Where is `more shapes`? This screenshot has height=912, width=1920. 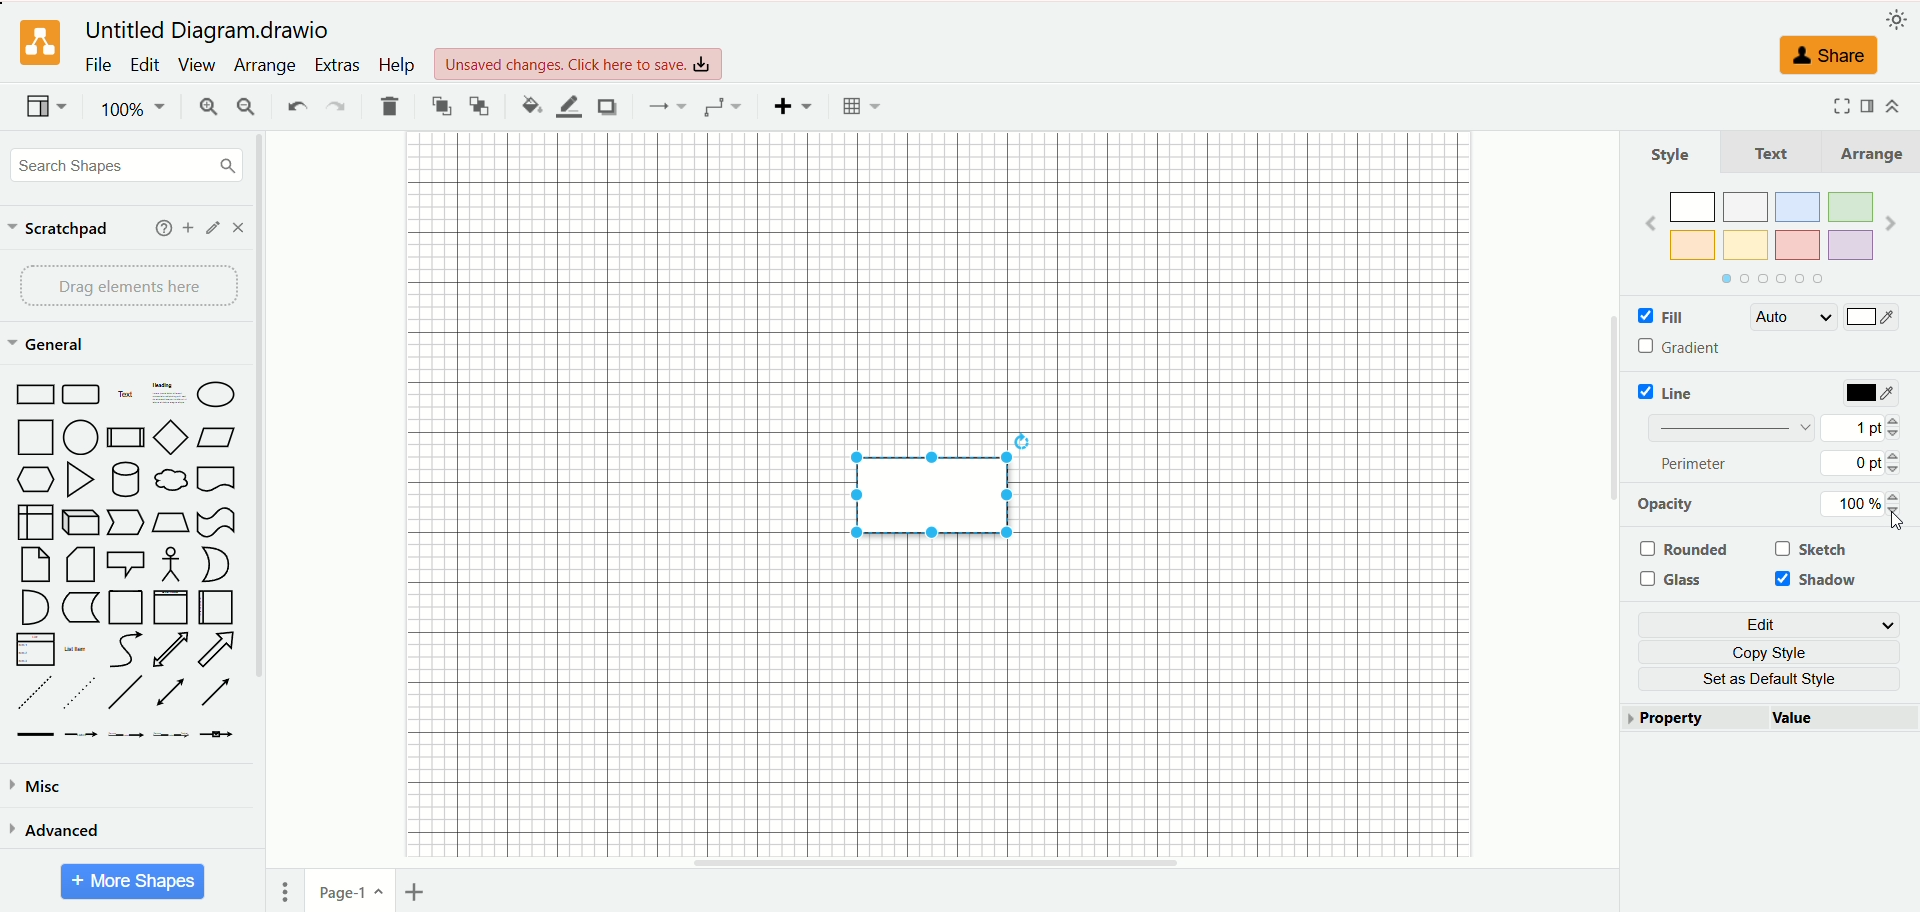
more shapes is located at coordinates (133, 882).